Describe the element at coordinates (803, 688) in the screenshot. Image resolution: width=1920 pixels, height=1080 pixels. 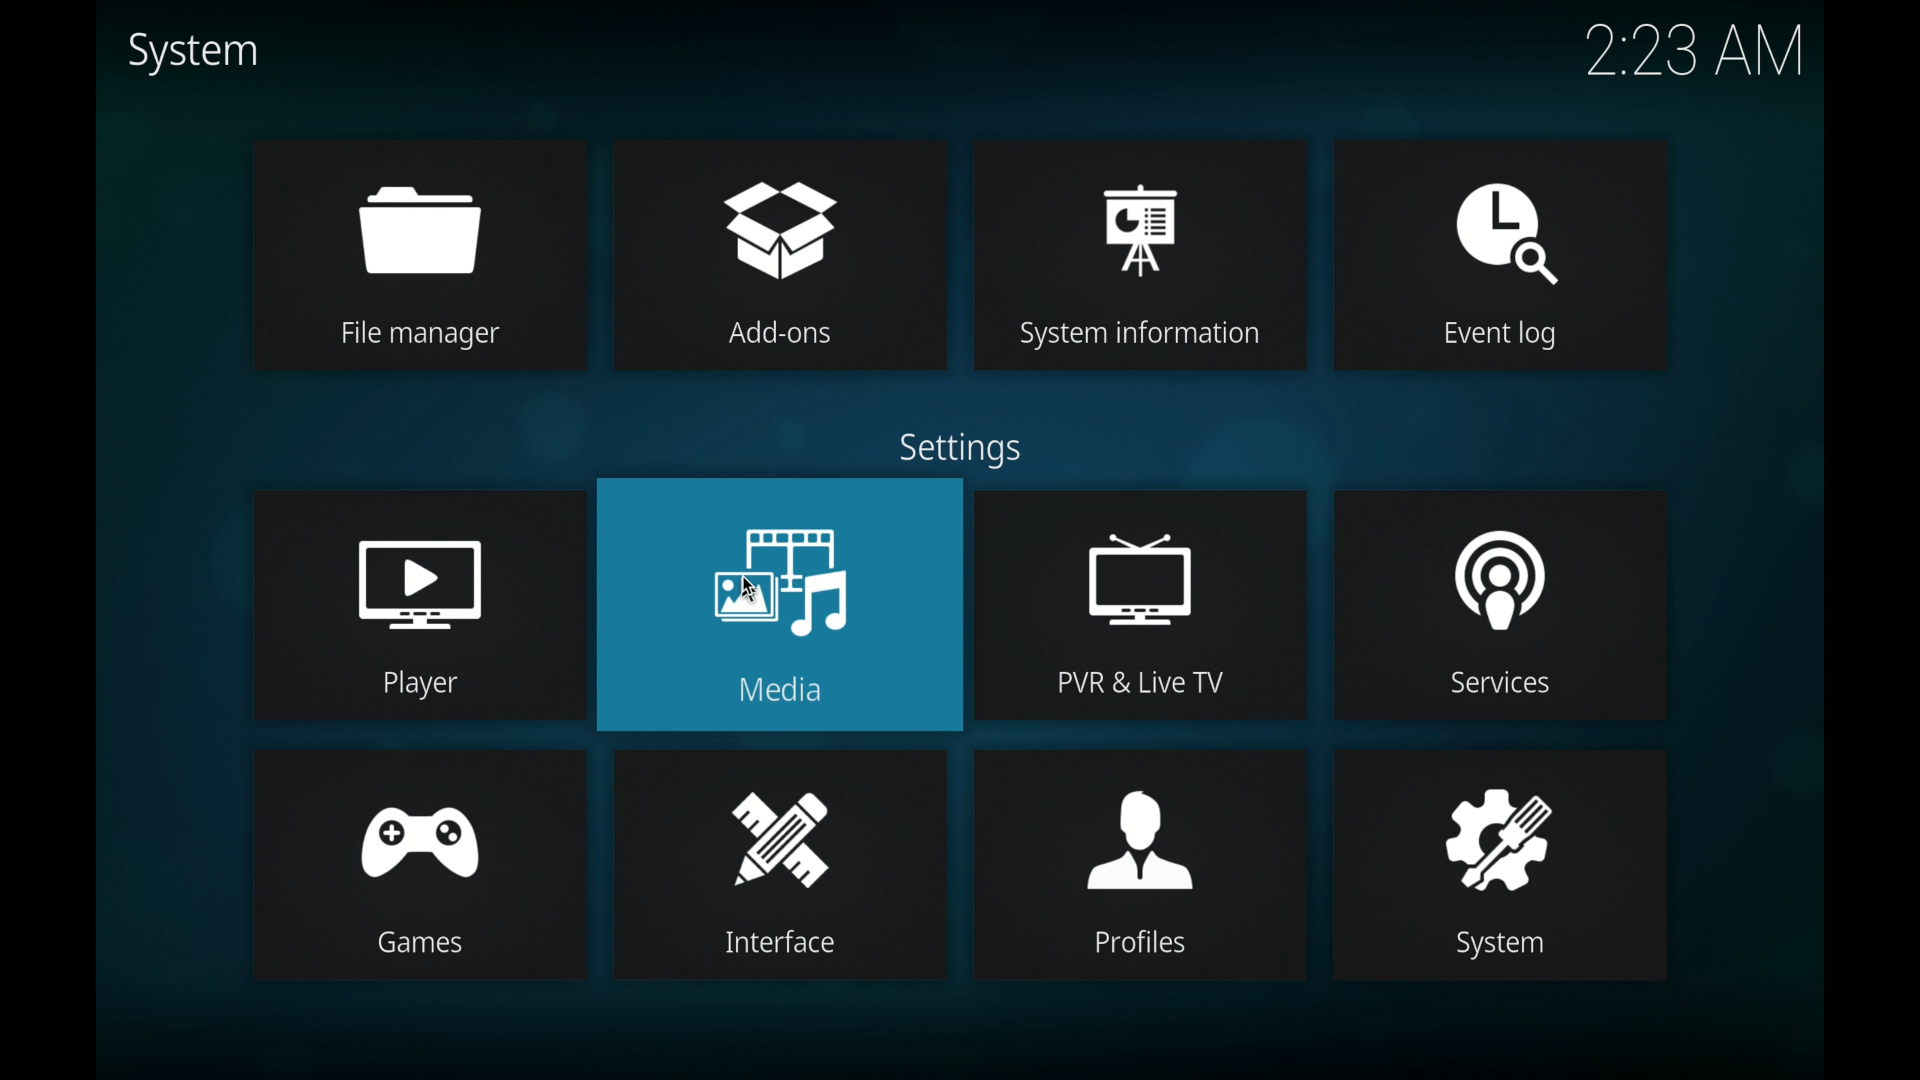
I see `Media` at that location.